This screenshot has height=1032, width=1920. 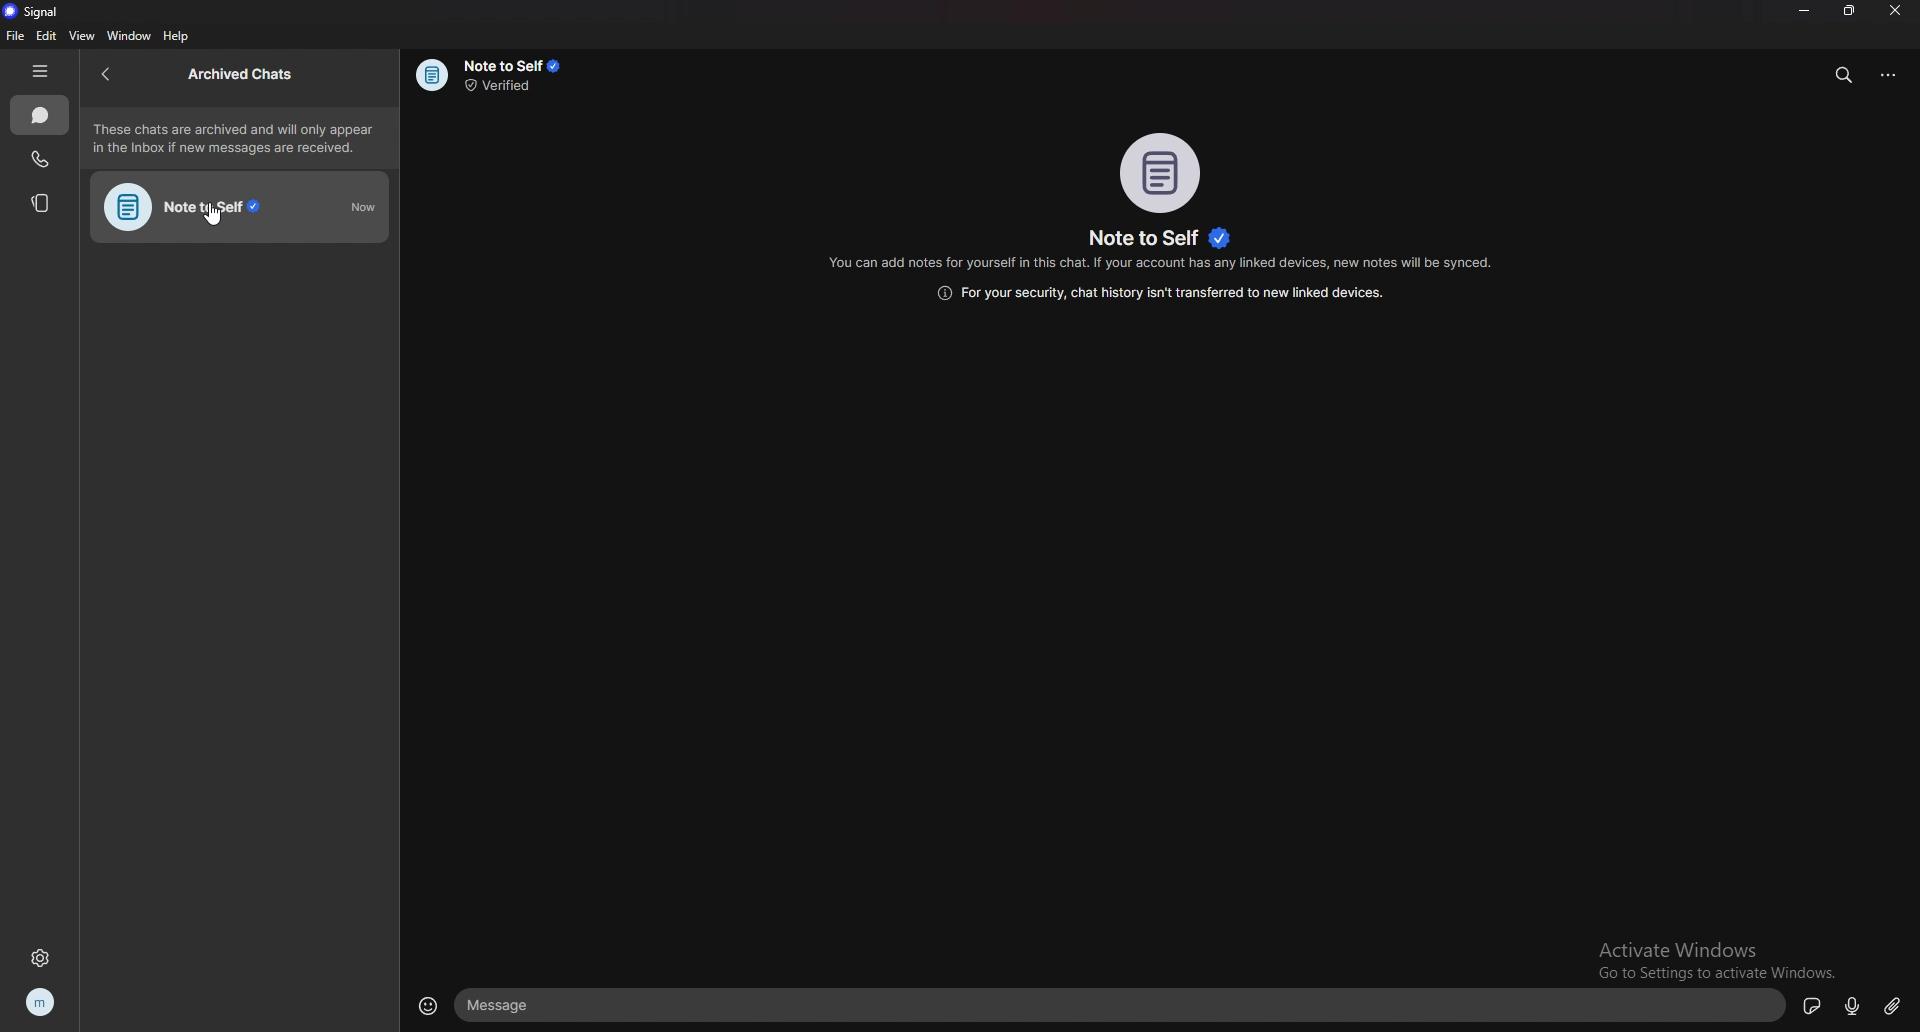 What do you see at coordinates (129, 36) in the screenshot?
I see `window` at bounding box center [129, 36].